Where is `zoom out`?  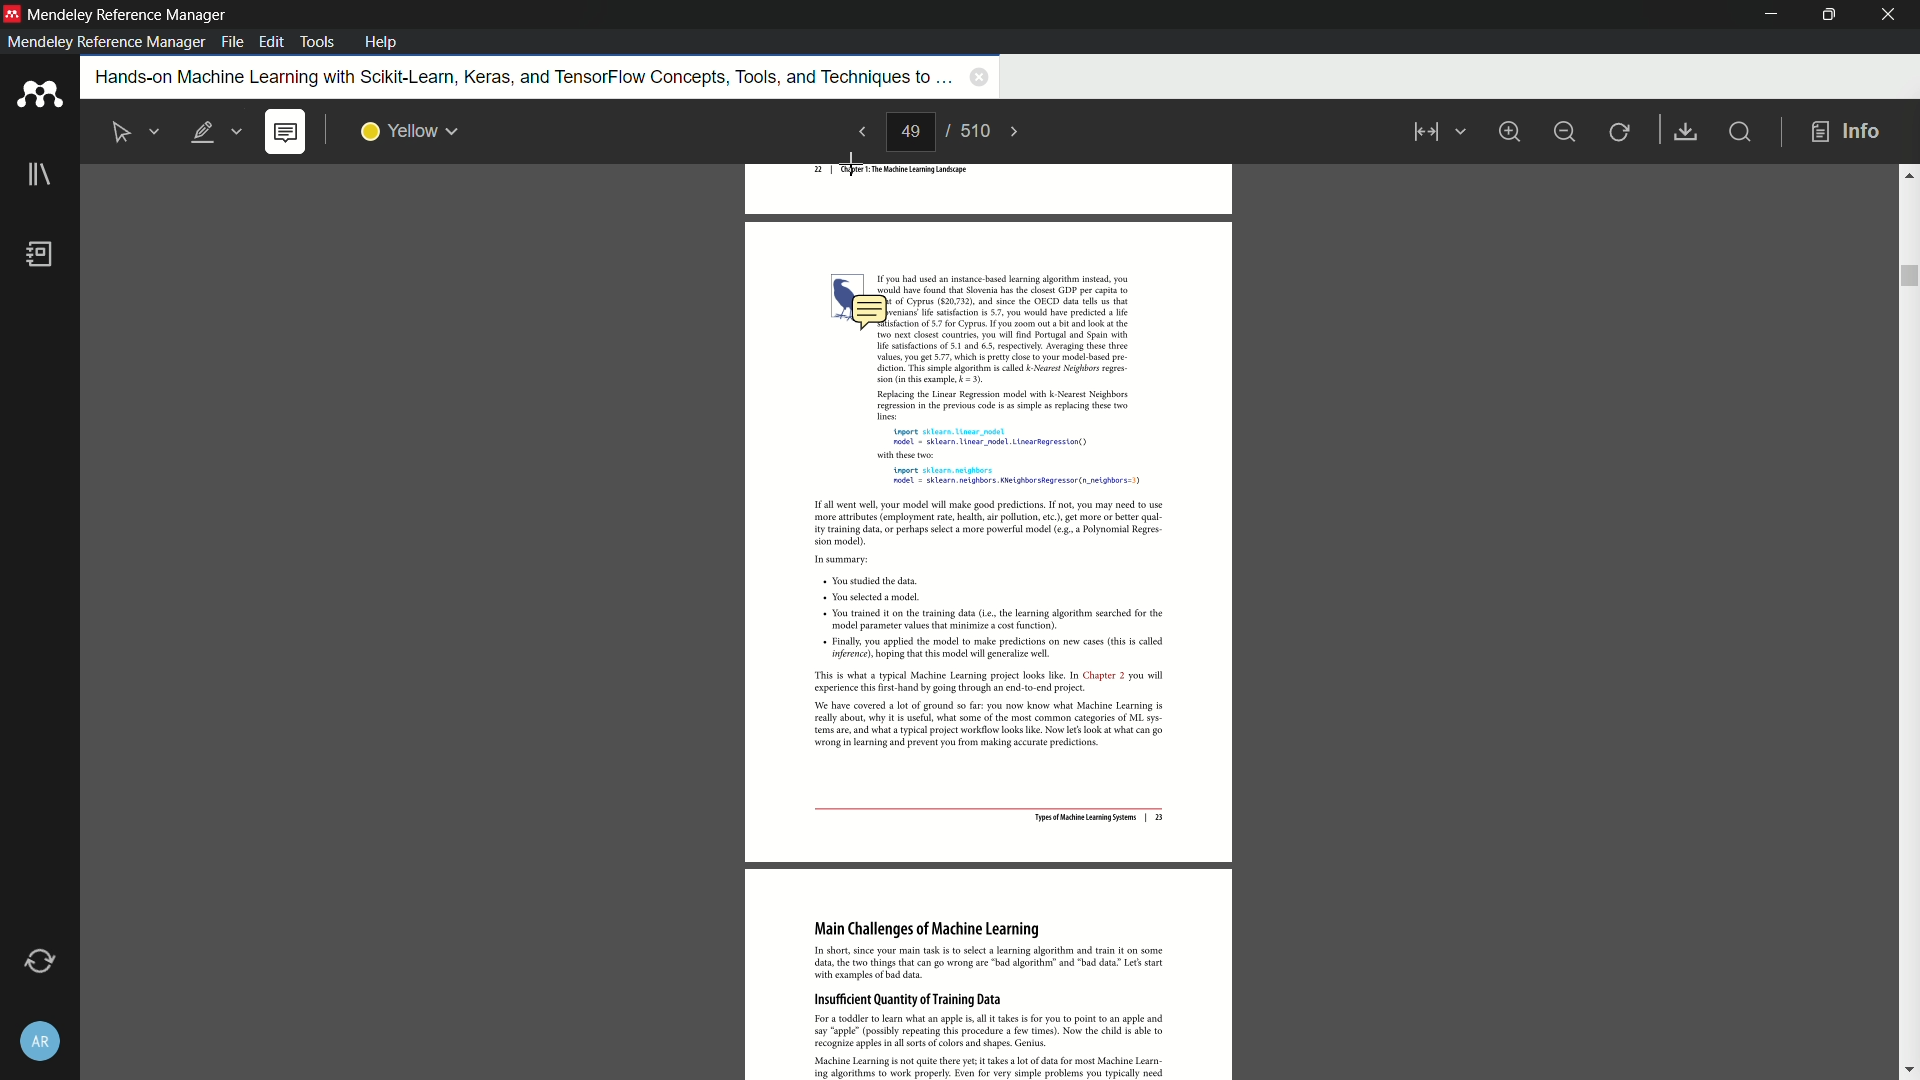
zoom out is located at coordinates (1565, 130).